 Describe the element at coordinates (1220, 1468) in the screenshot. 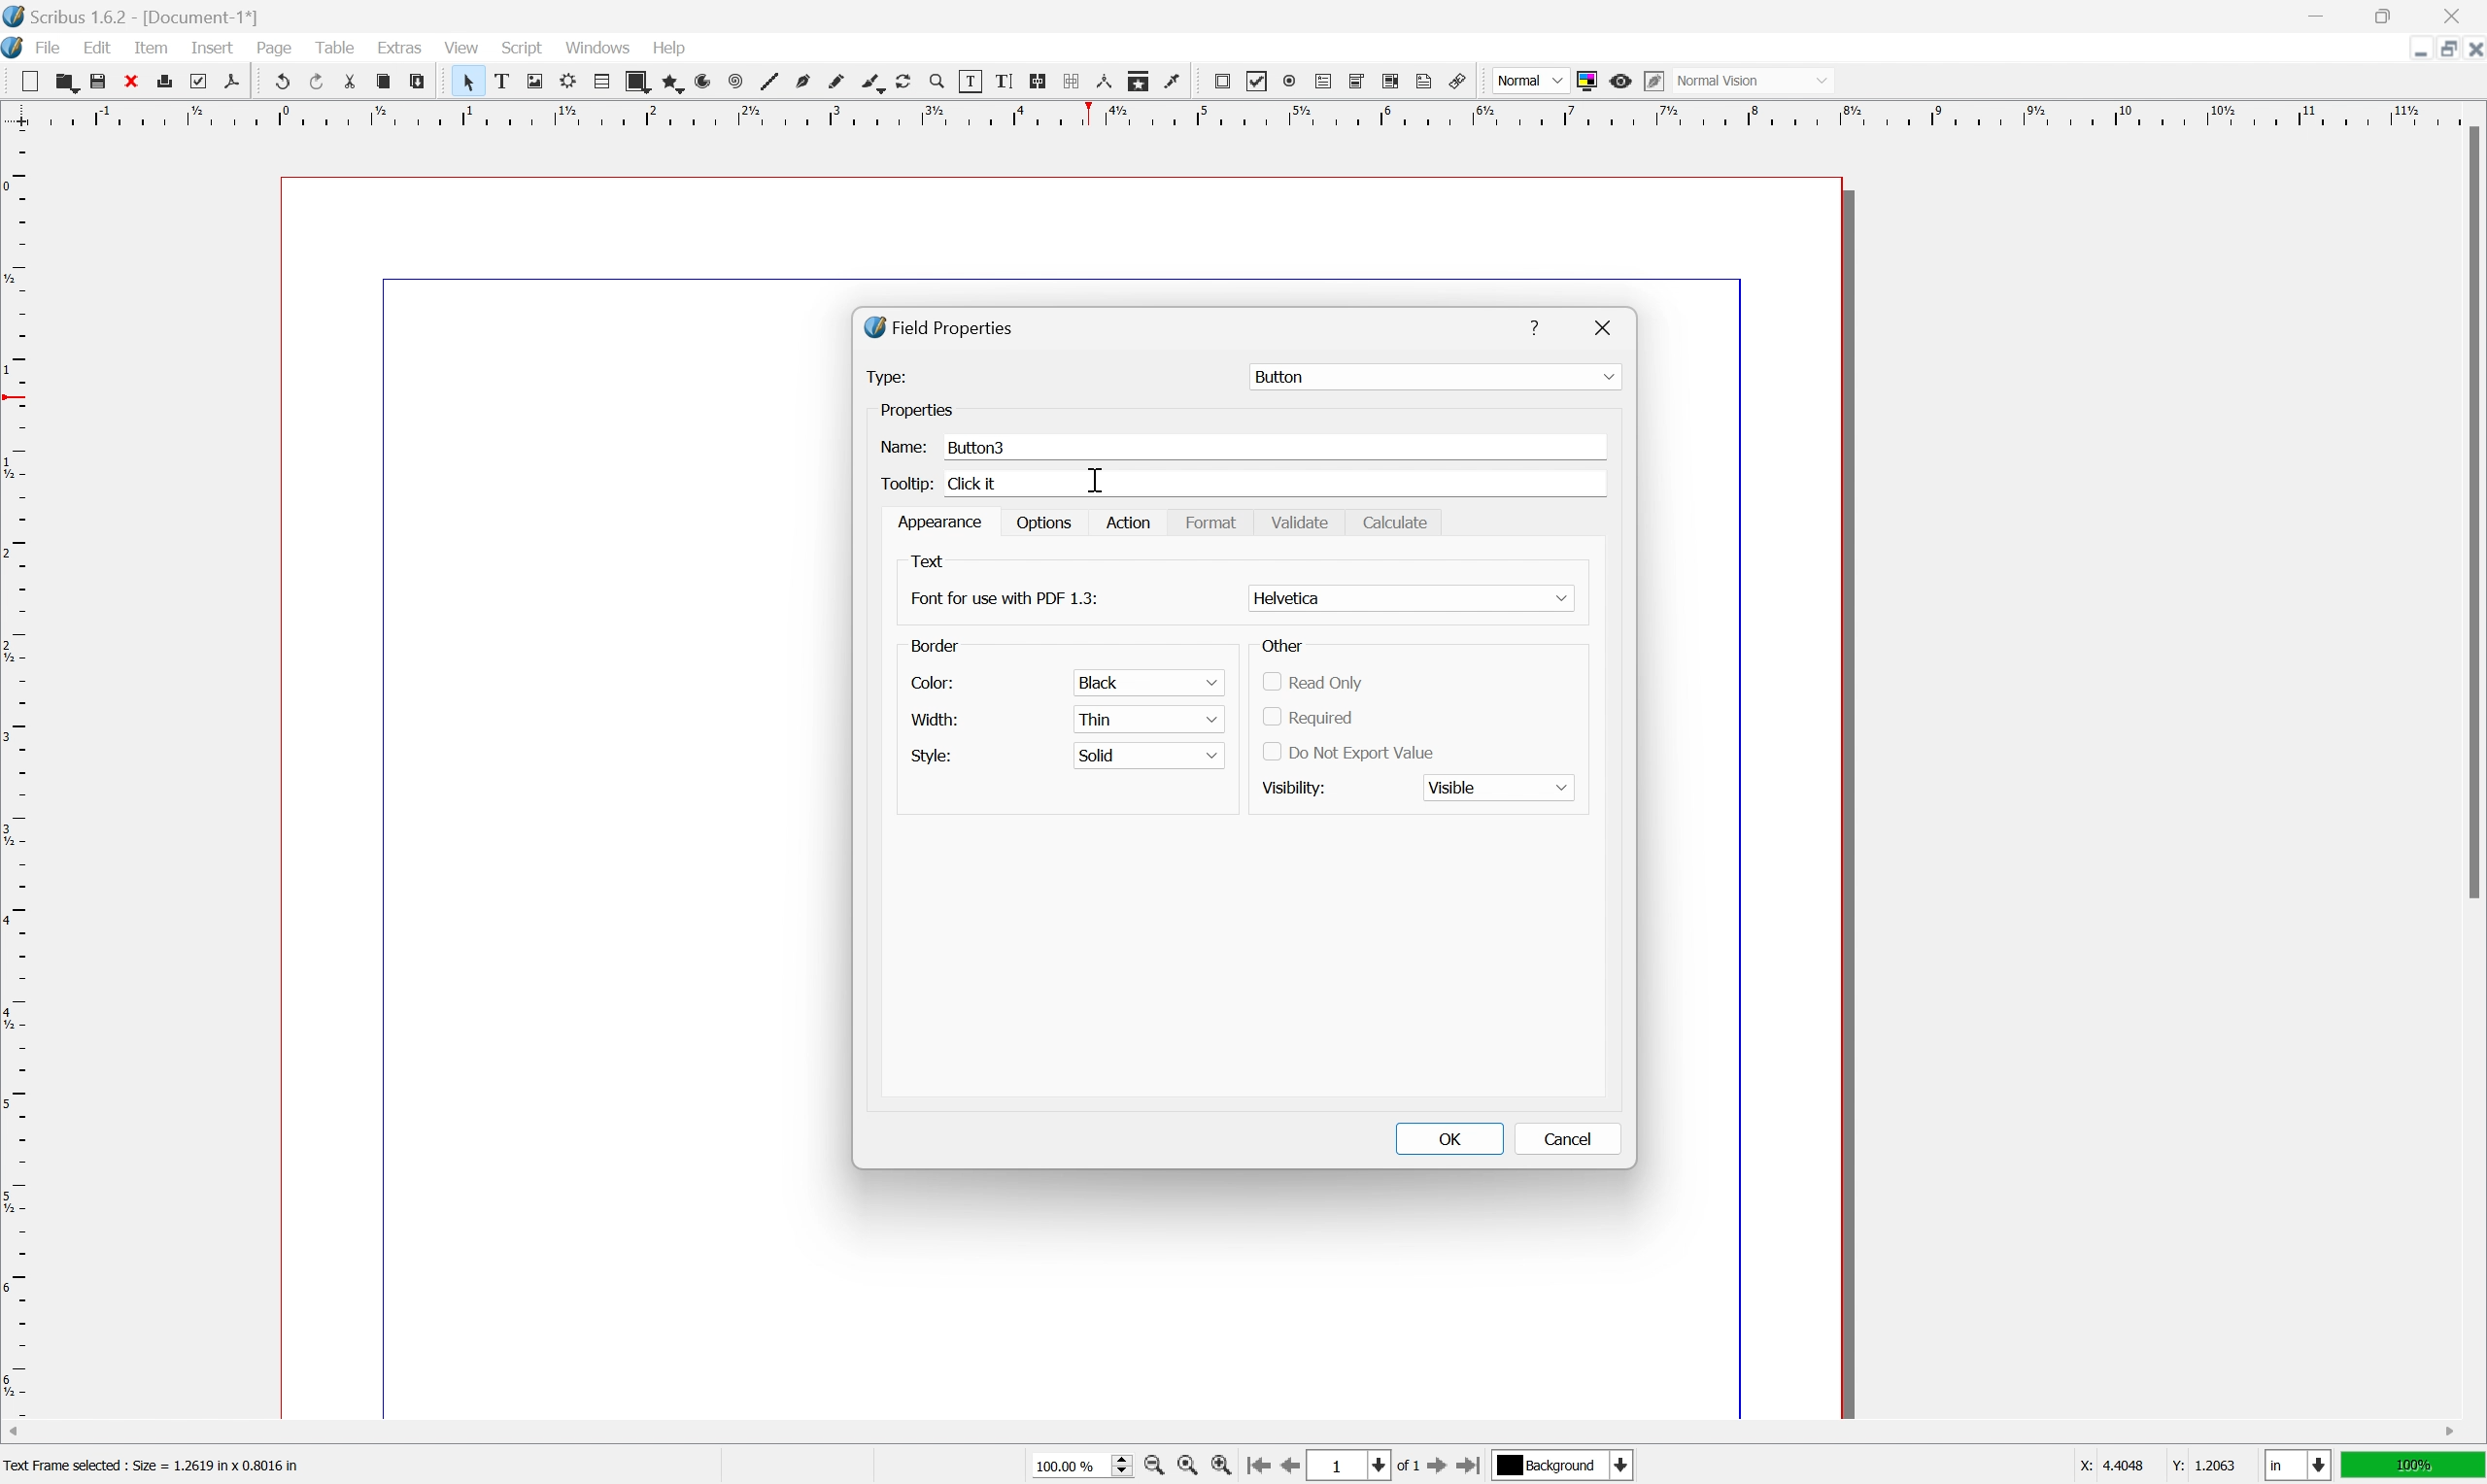

I see `zoom in` at that location.